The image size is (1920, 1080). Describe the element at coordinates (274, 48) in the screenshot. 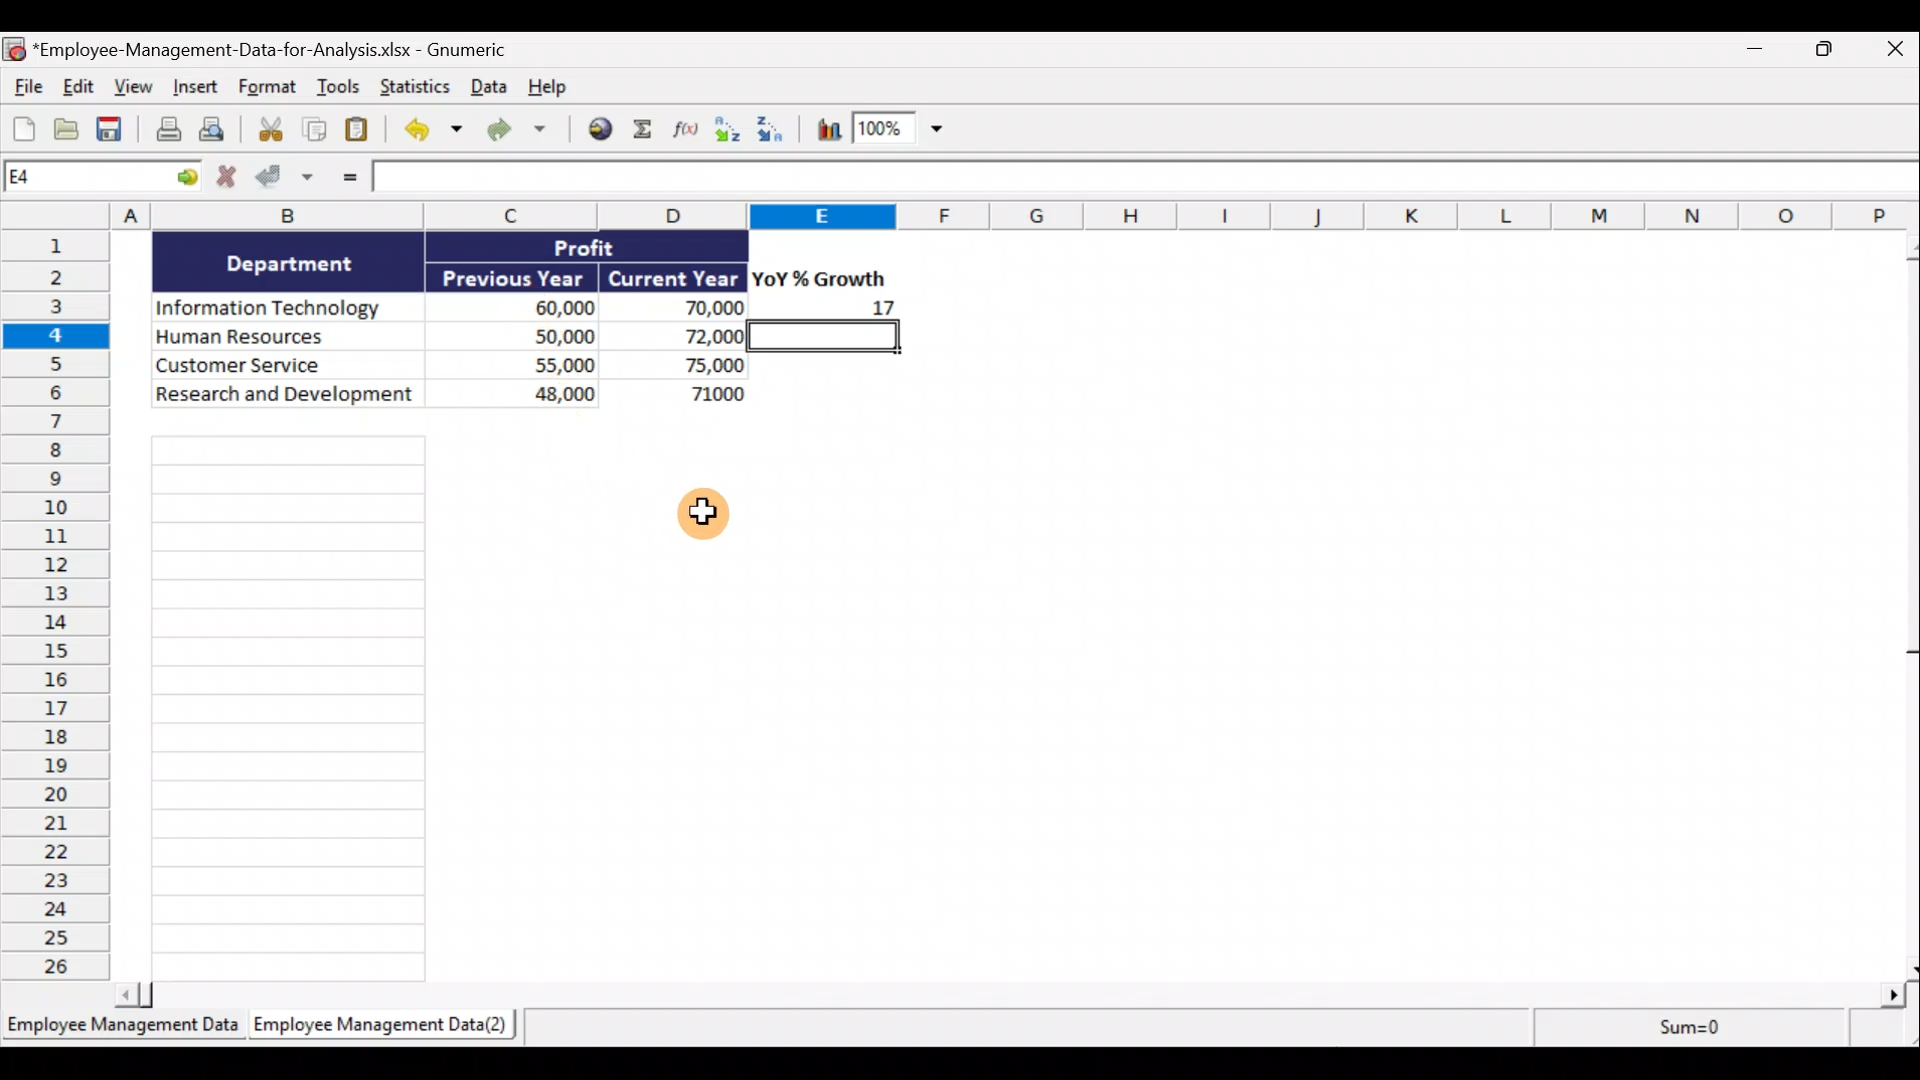

I see `Document name` at that location.